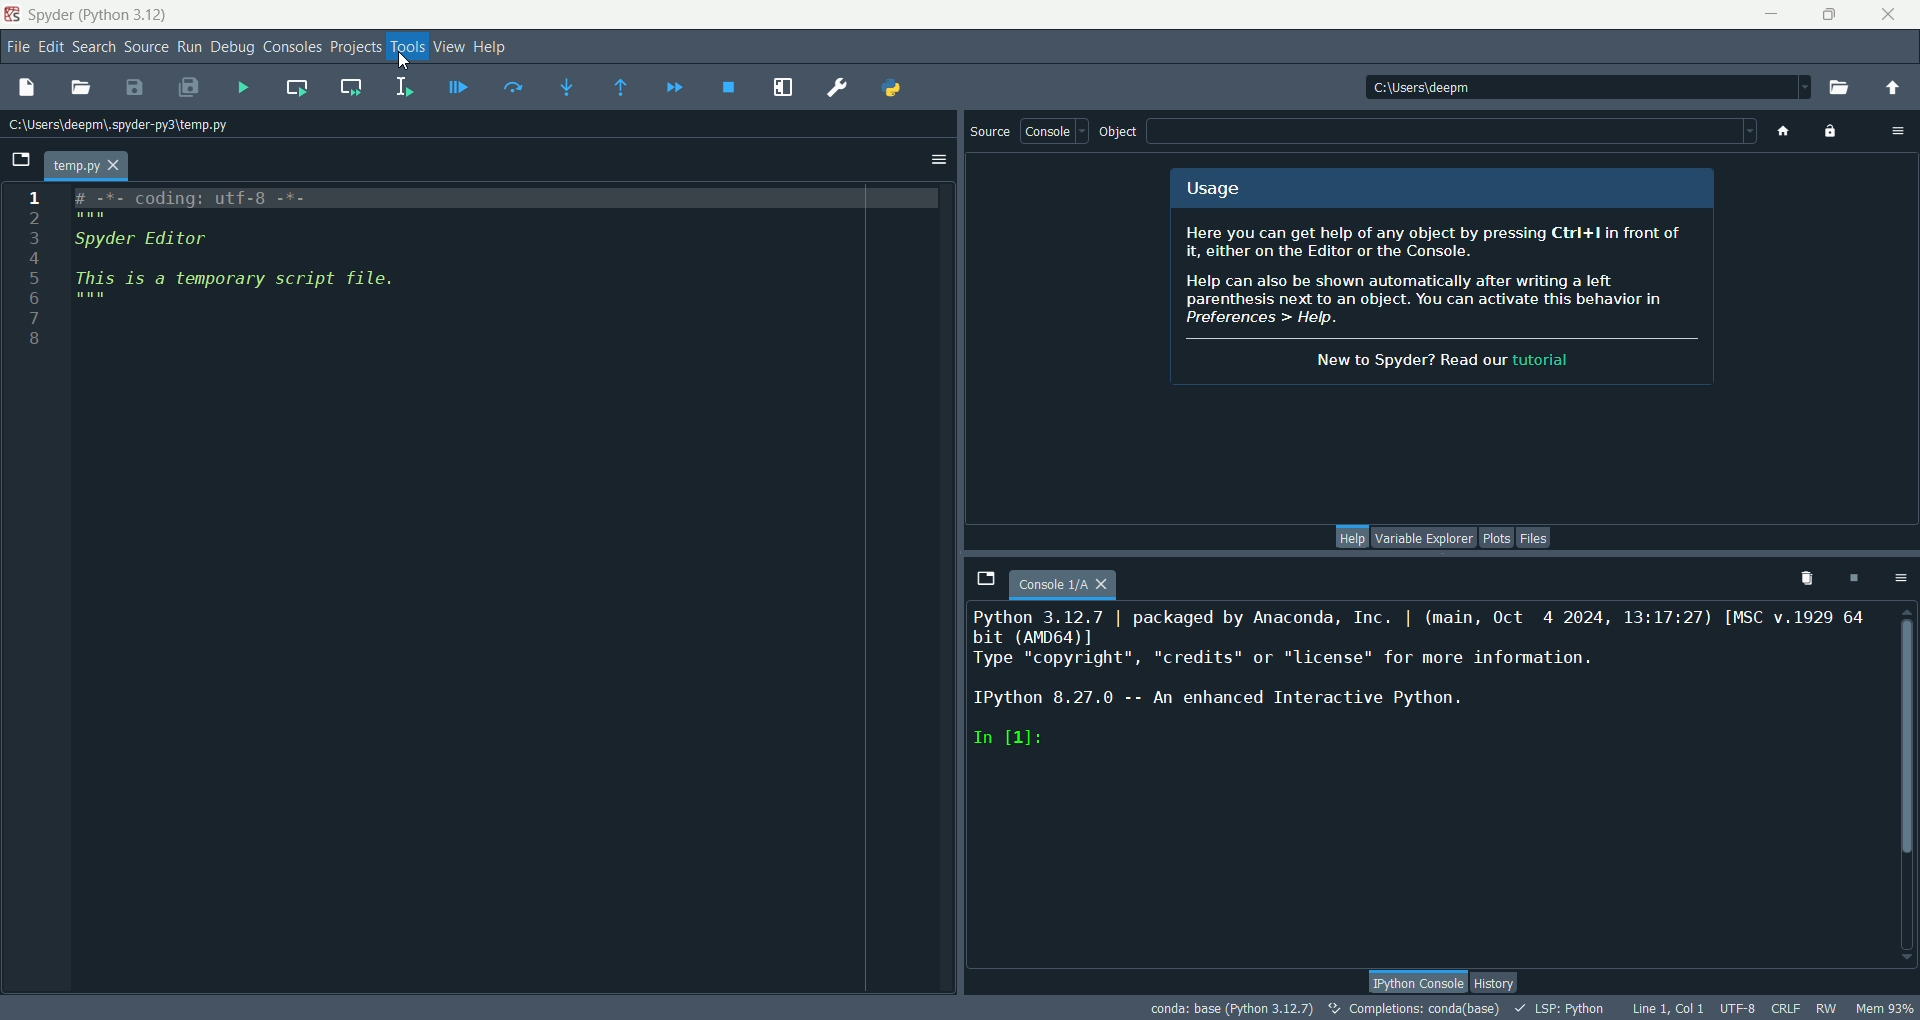  I want to click on run current cell and go to next one, so click(354, 90).